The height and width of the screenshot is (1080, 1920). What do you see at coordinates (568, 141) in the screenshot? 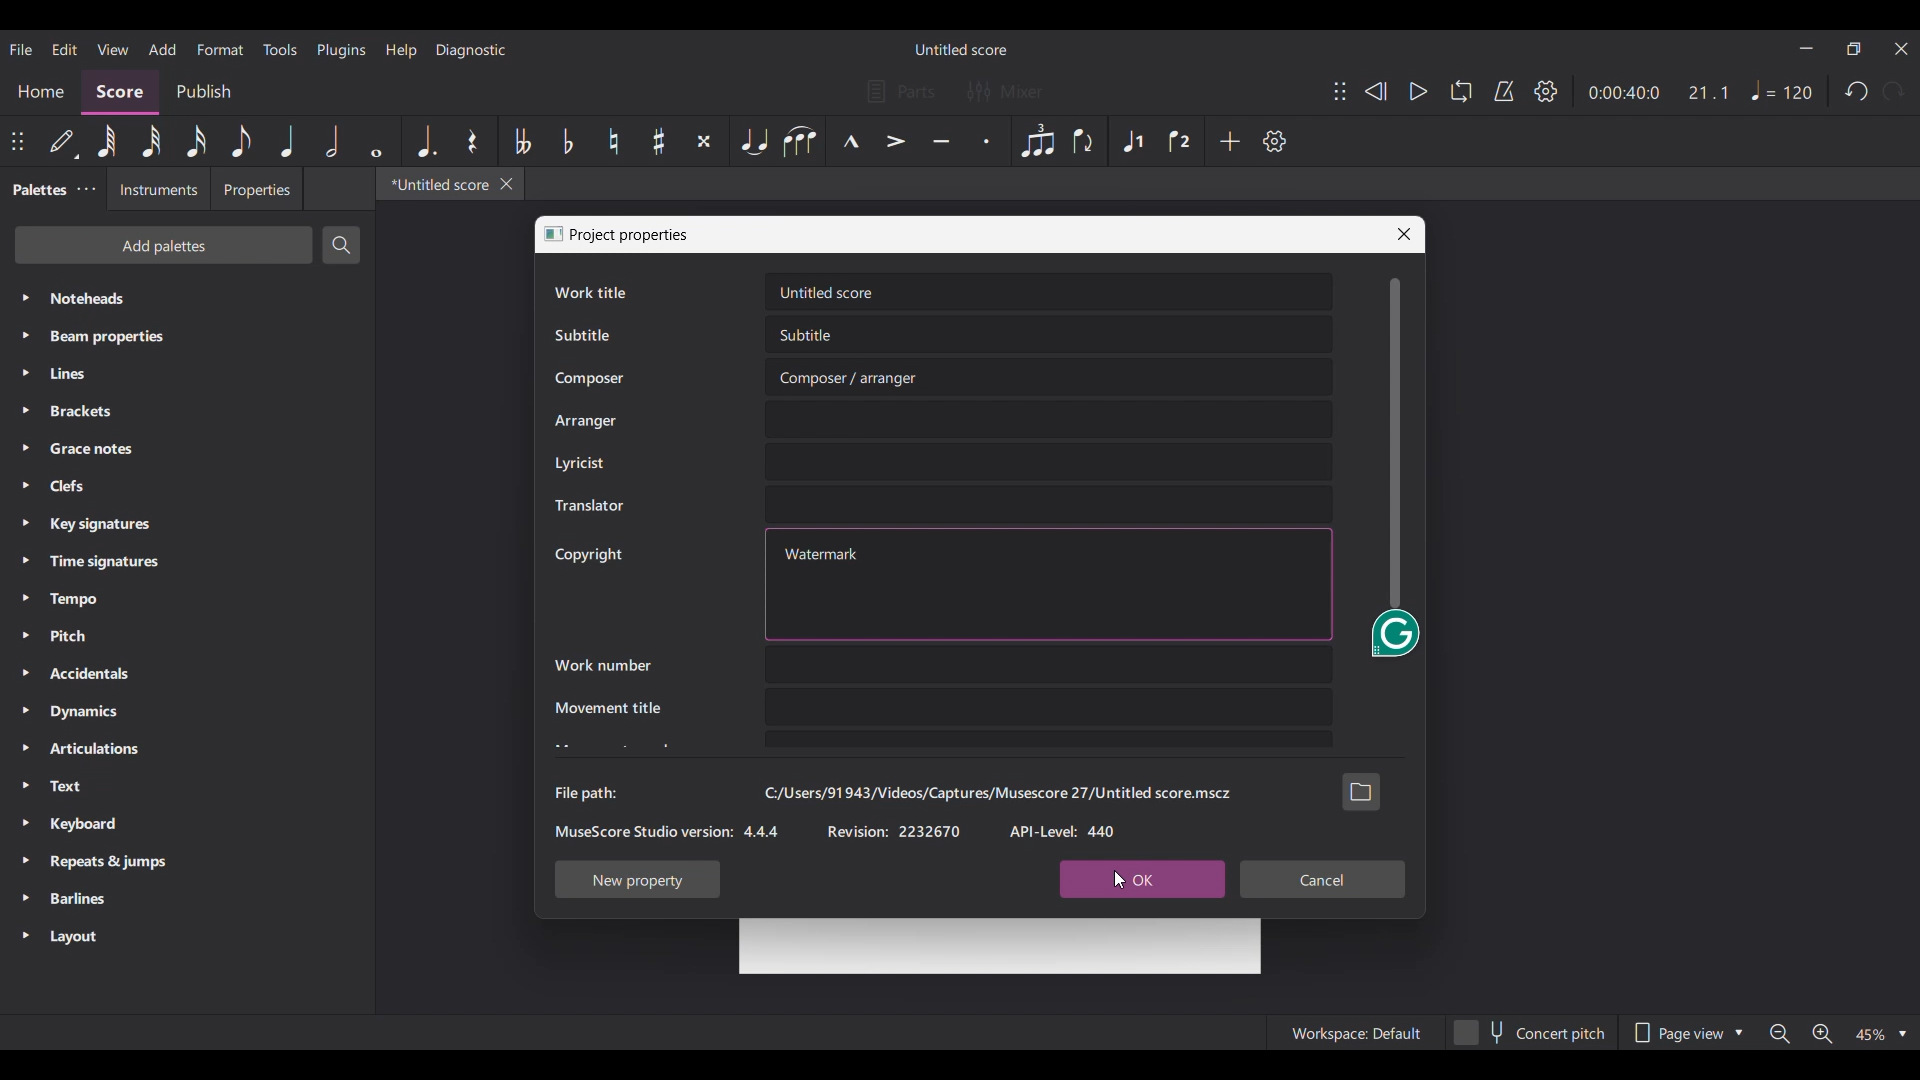
I see `Toggle flat` at bounding box center [568, 141].